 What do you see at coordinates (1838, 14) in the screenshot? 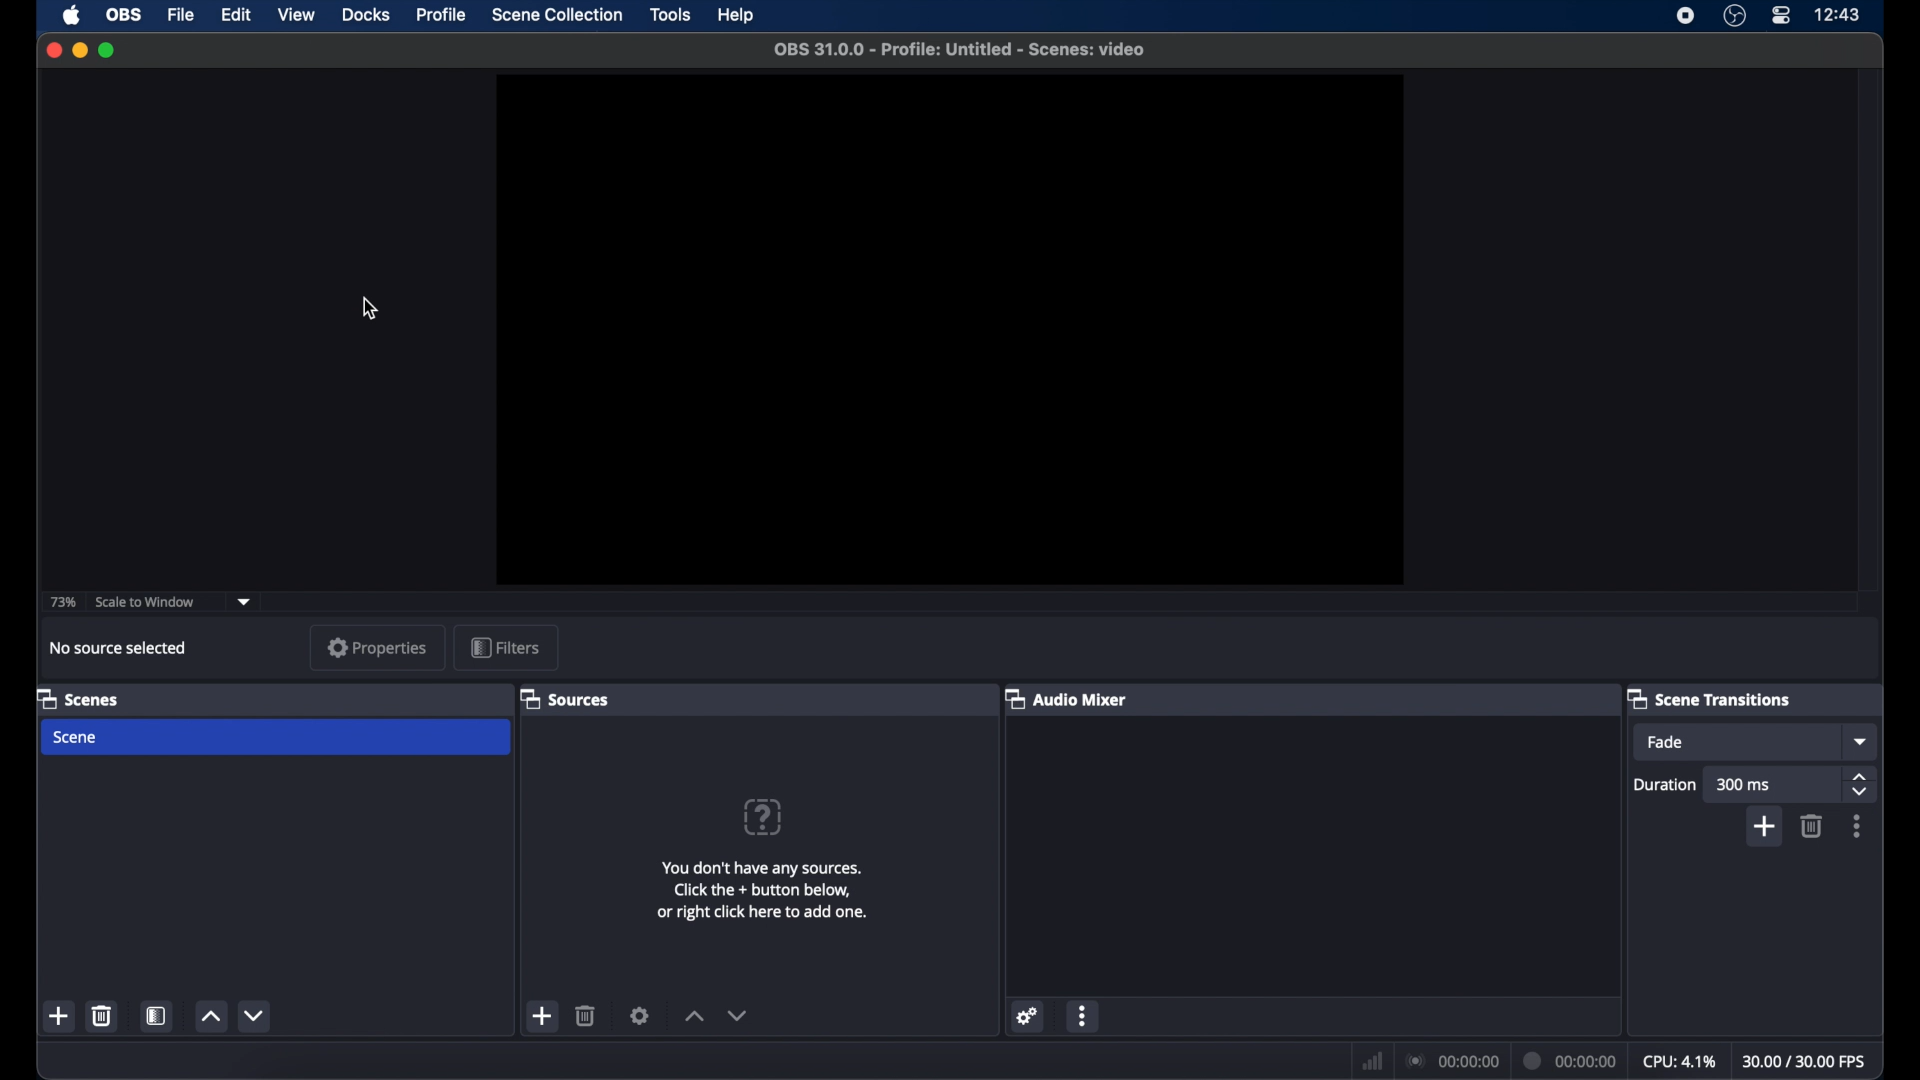
I see `time` at bounding box center [1838, 14].